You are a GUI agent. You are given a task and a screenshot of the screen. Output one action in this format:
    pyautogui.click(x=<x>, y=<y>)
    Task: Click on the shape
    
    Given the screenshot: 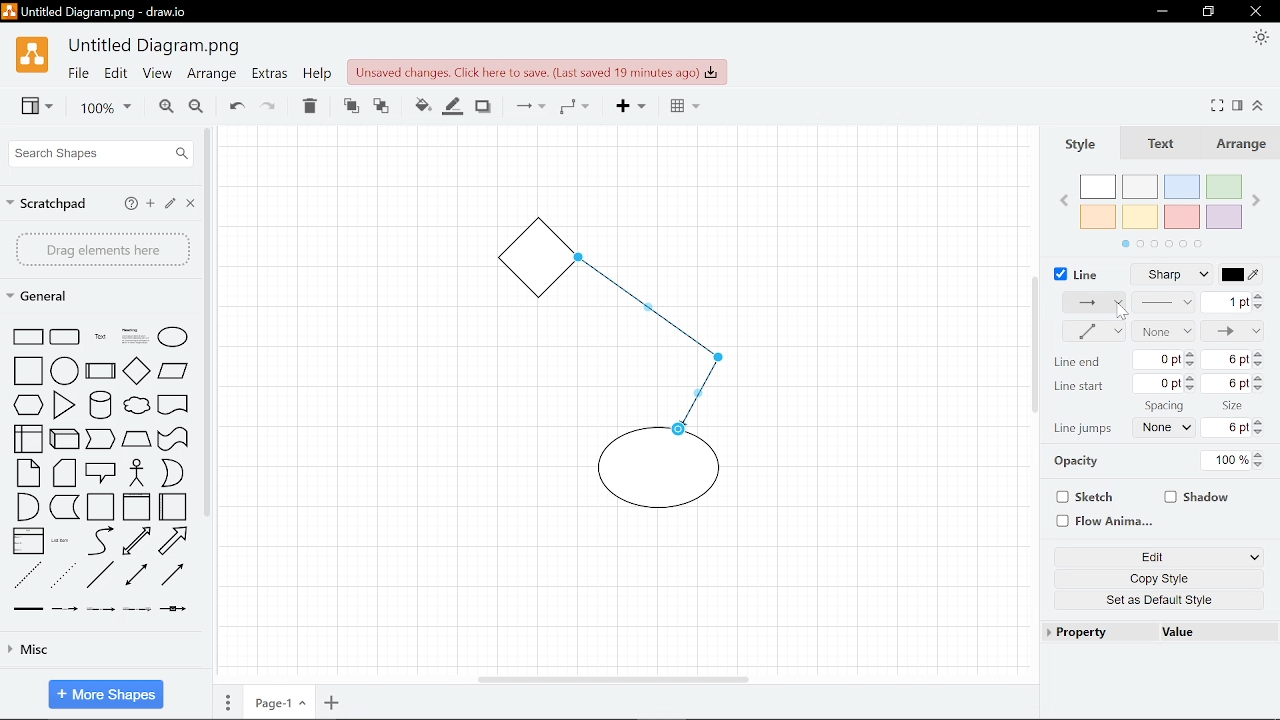 What is the action you would take?
    pyautogui.click(x=136, y=610)
    